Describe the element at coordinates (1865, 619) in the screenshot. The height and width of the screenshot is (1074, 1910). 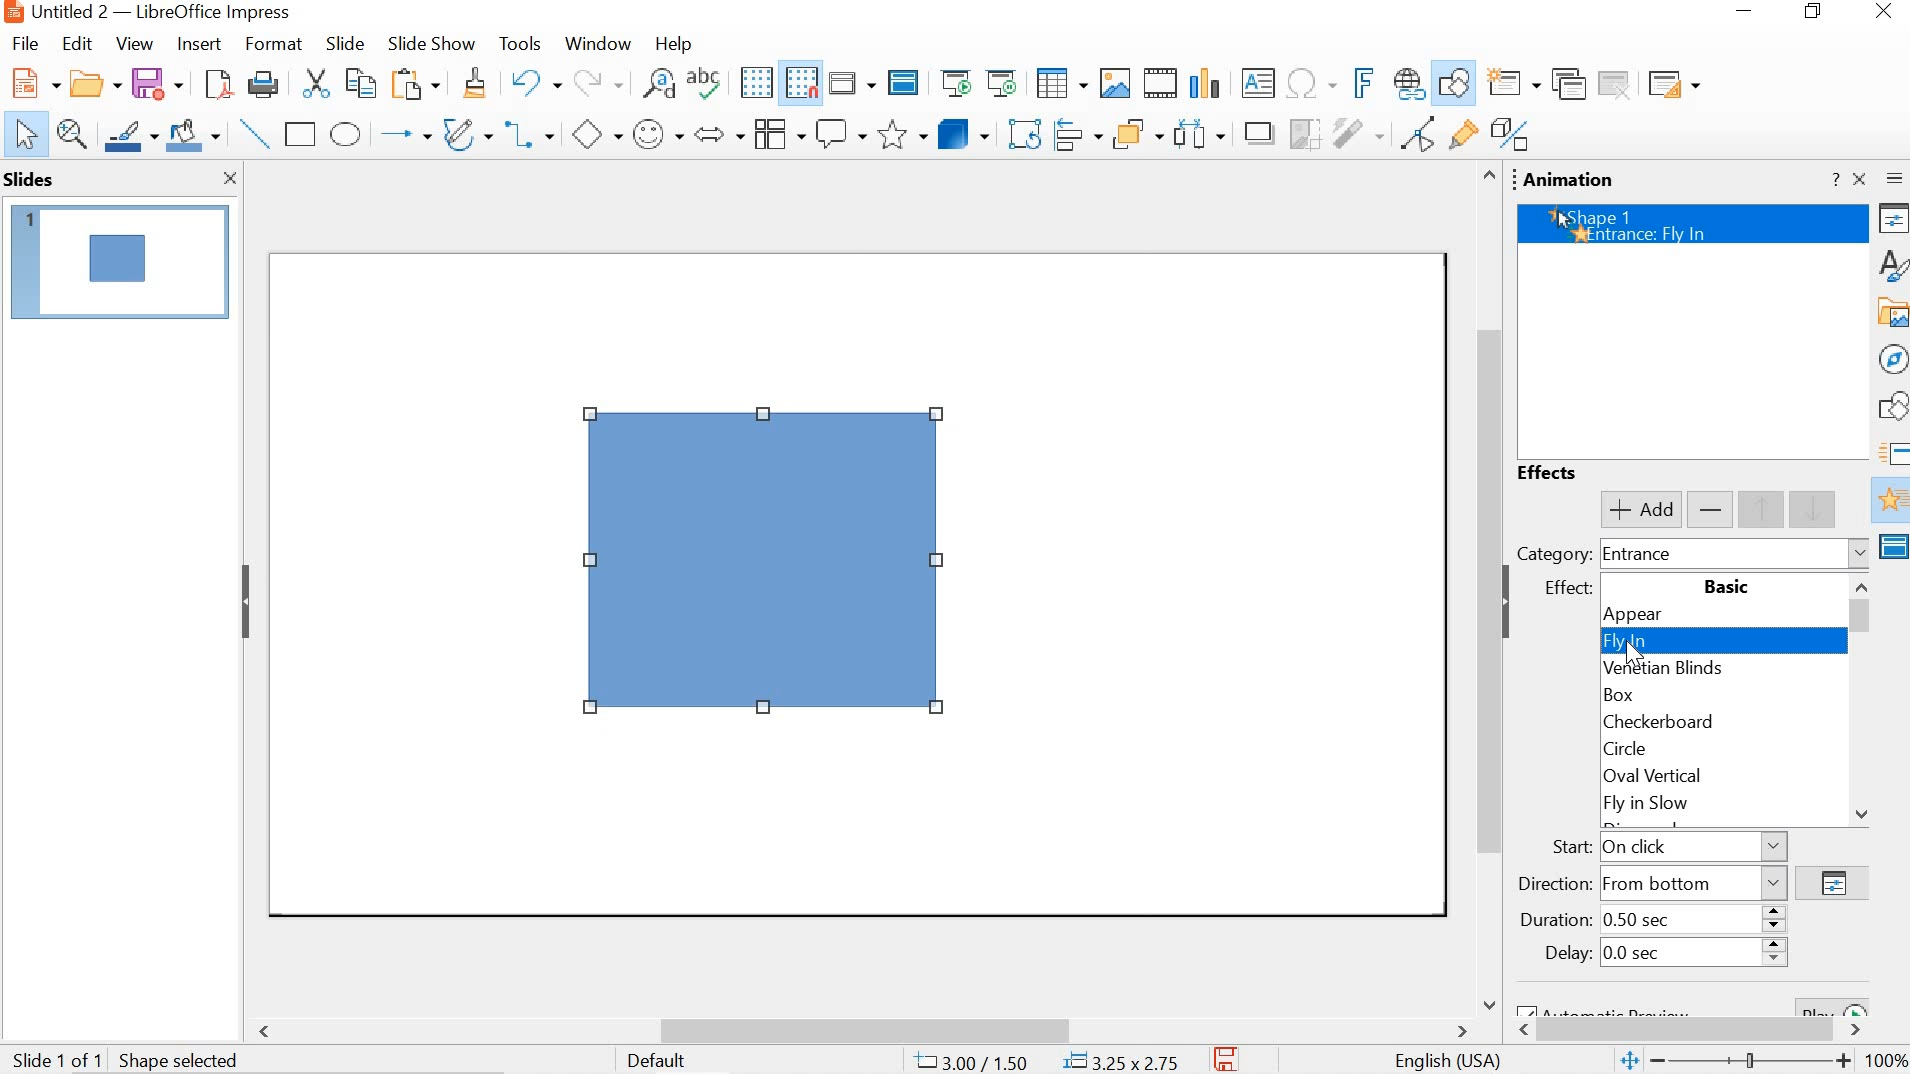
I see `Scrollbar` at that location.